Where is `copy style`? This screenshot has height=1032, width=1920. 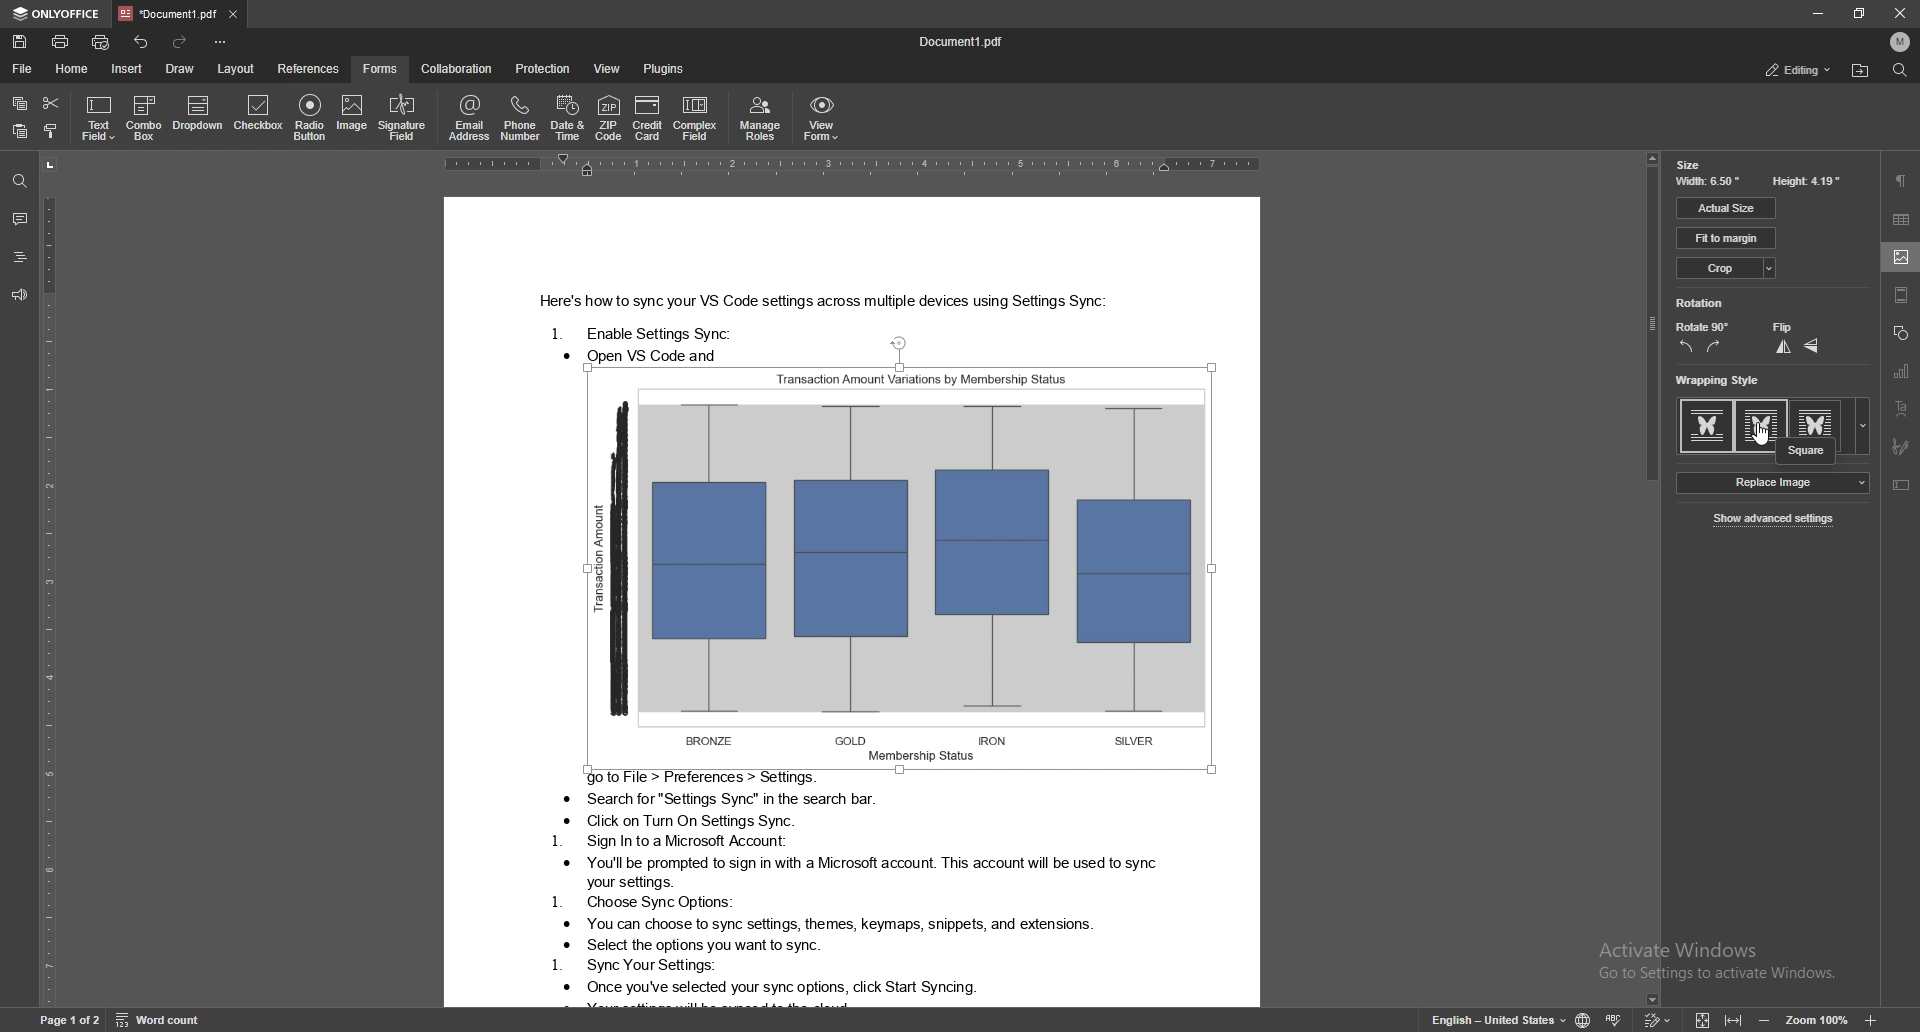
copy style is located at coordinates (51, 132).